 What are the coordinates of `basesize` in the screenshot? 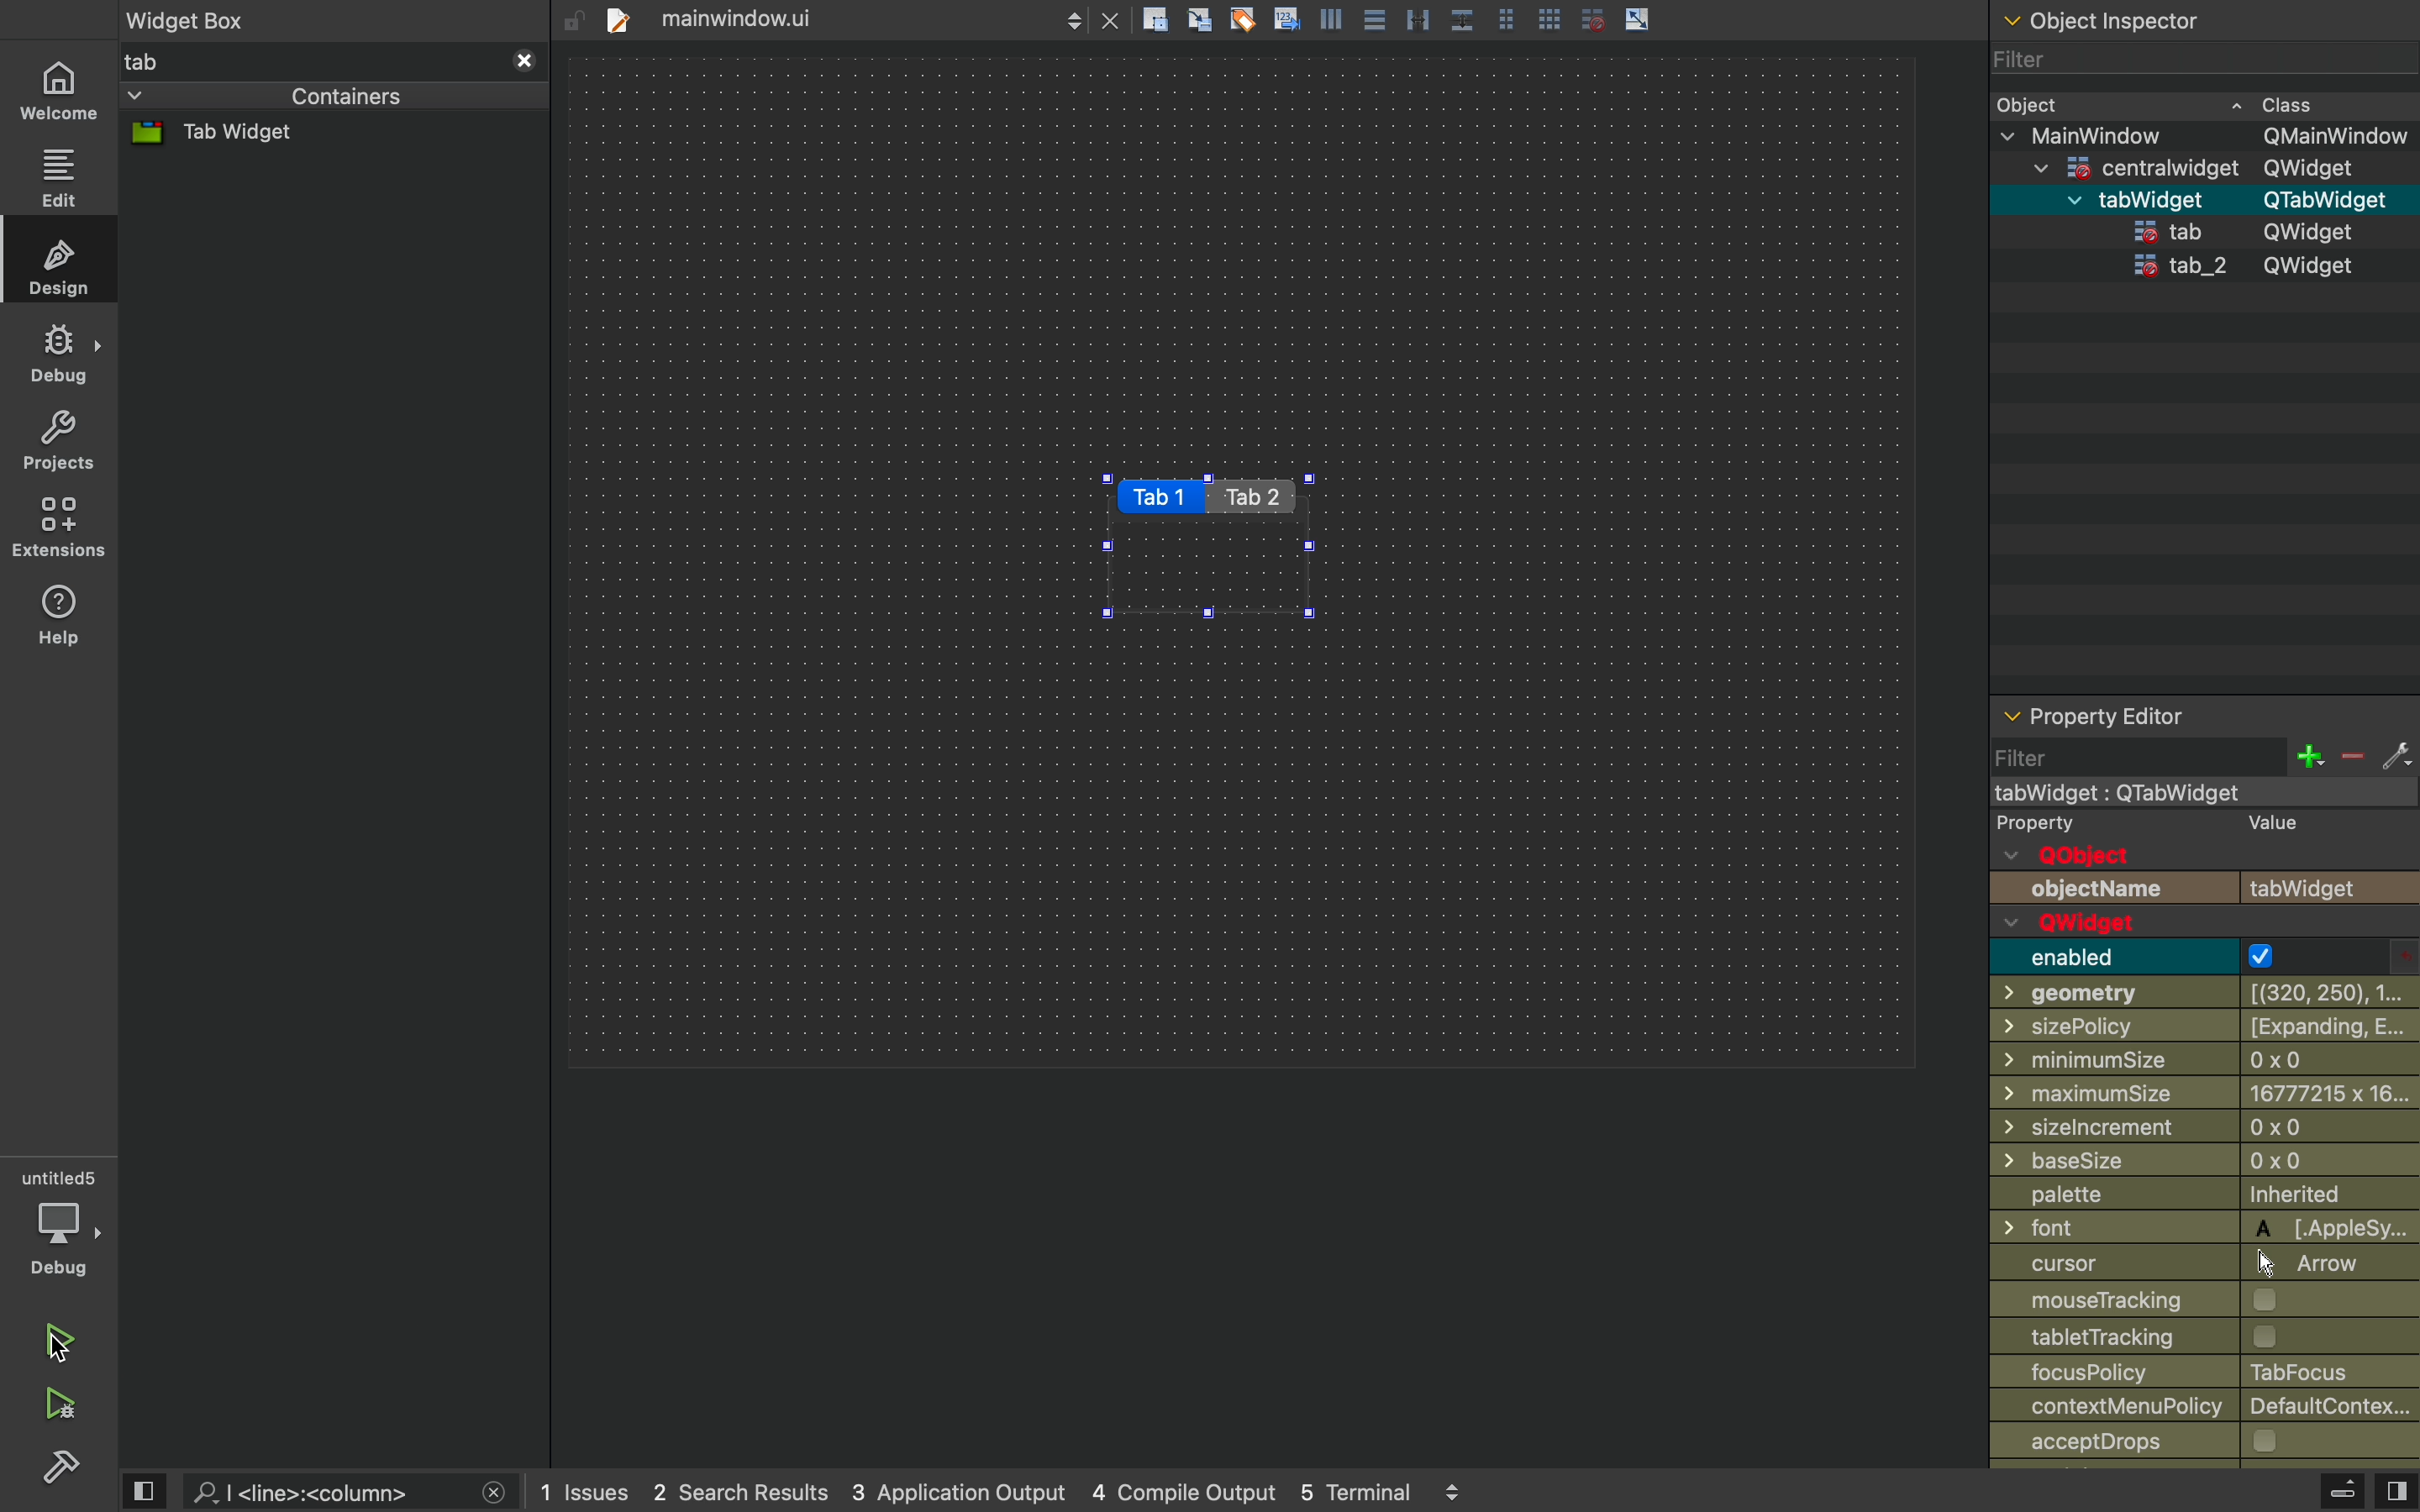 It's located at (2207, 1165).